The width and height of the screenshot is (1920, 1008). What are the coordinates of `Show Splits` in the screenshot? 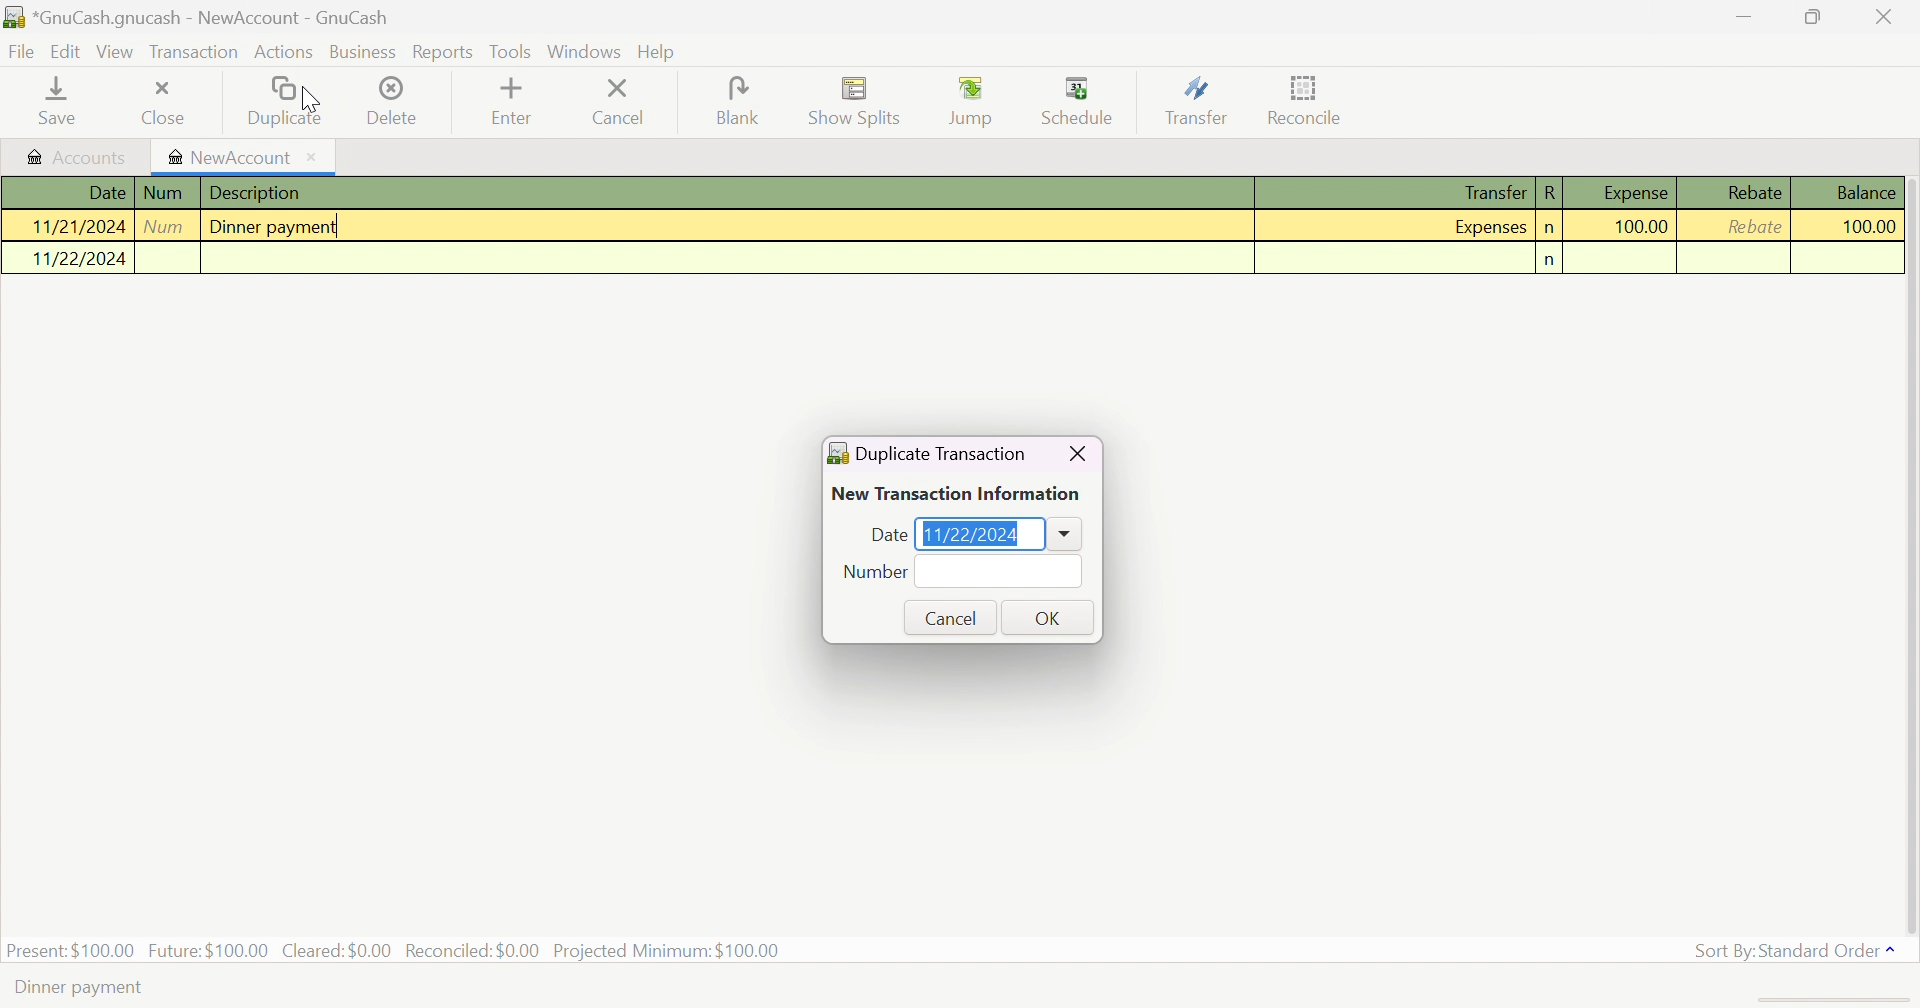 It's located at (851, 103).